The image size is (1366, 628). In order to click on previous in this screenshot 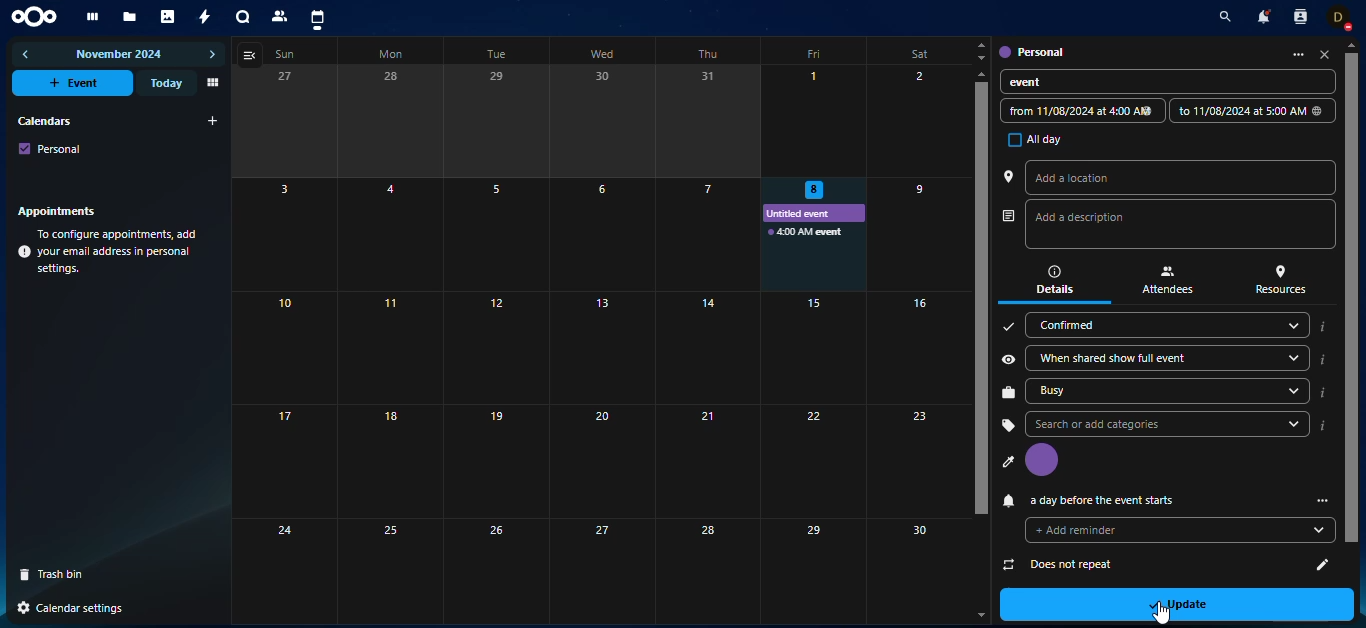, I will do `click(27, 54)`.